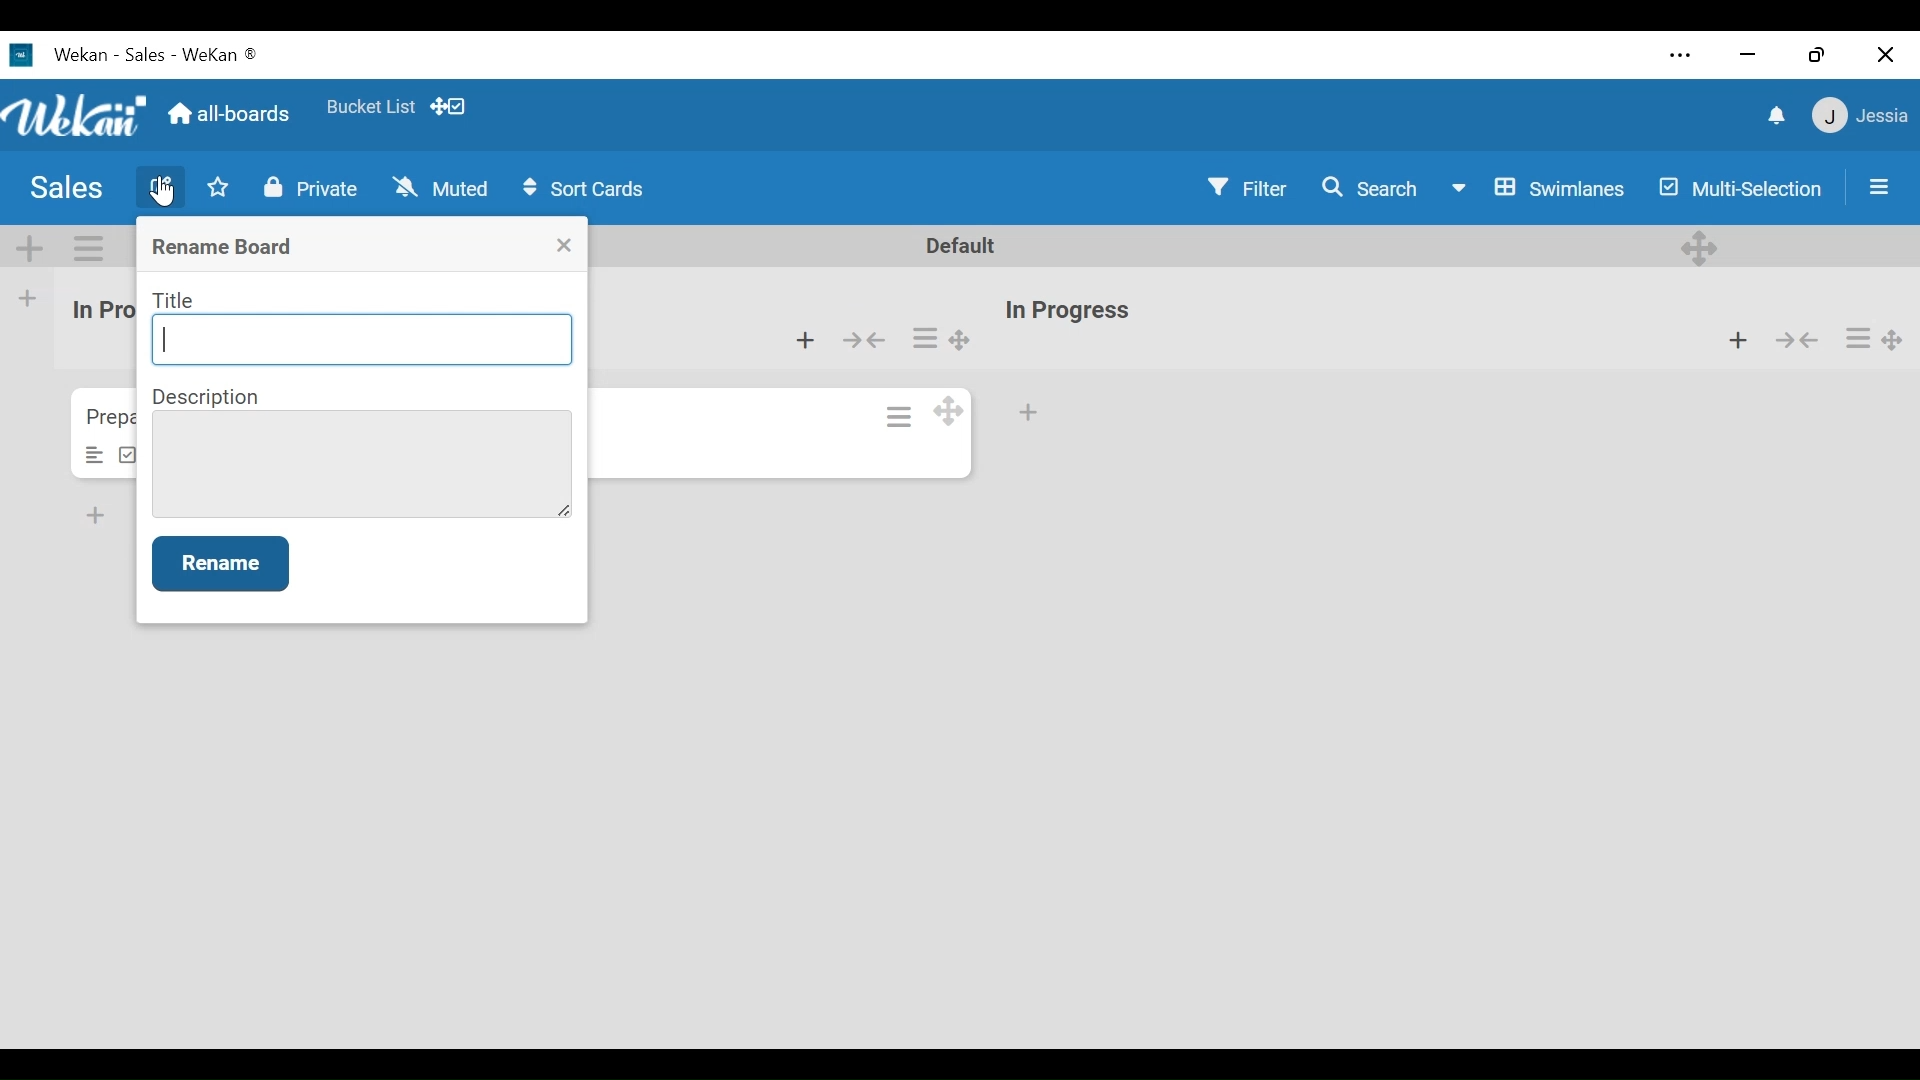 This screenshot has height=1080, width=1920. I want to click on Collapse, so click(862, 341).